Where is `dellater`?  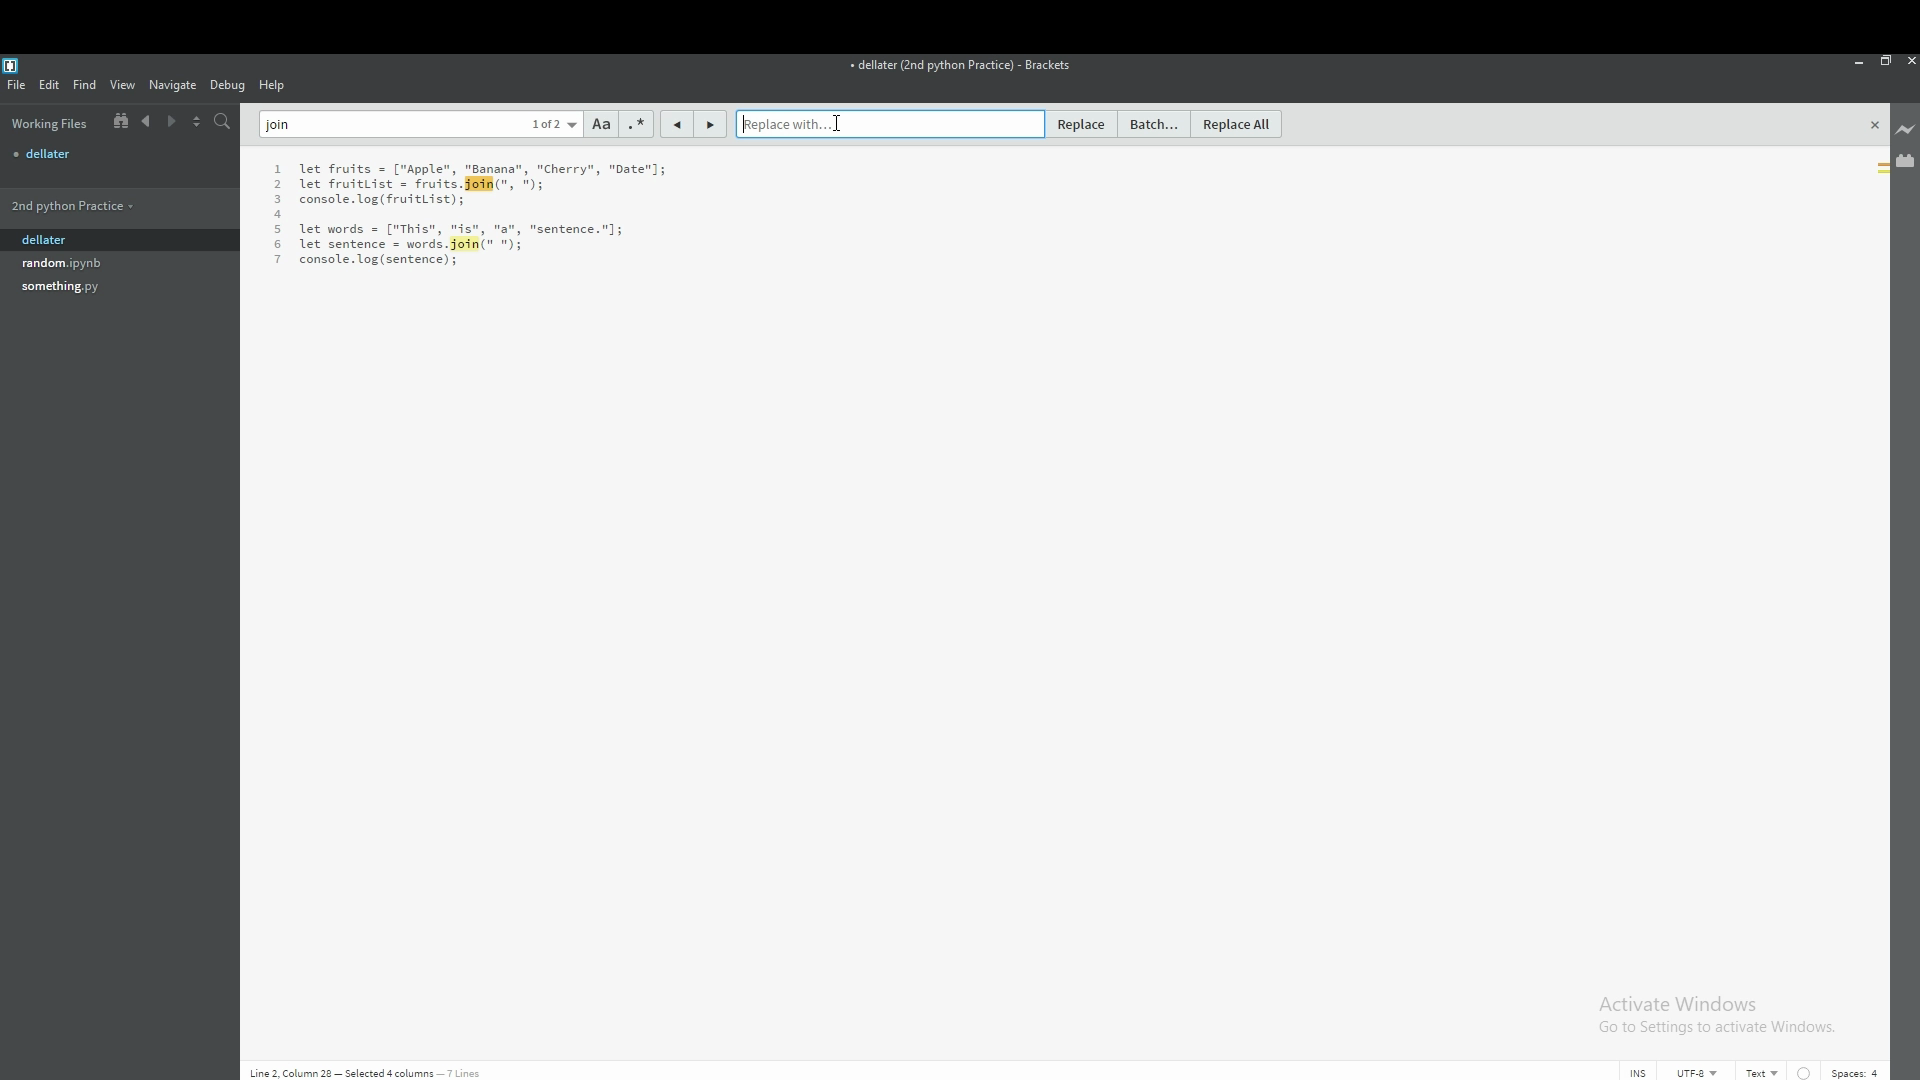 dellater is located at coordinates (93, 241).